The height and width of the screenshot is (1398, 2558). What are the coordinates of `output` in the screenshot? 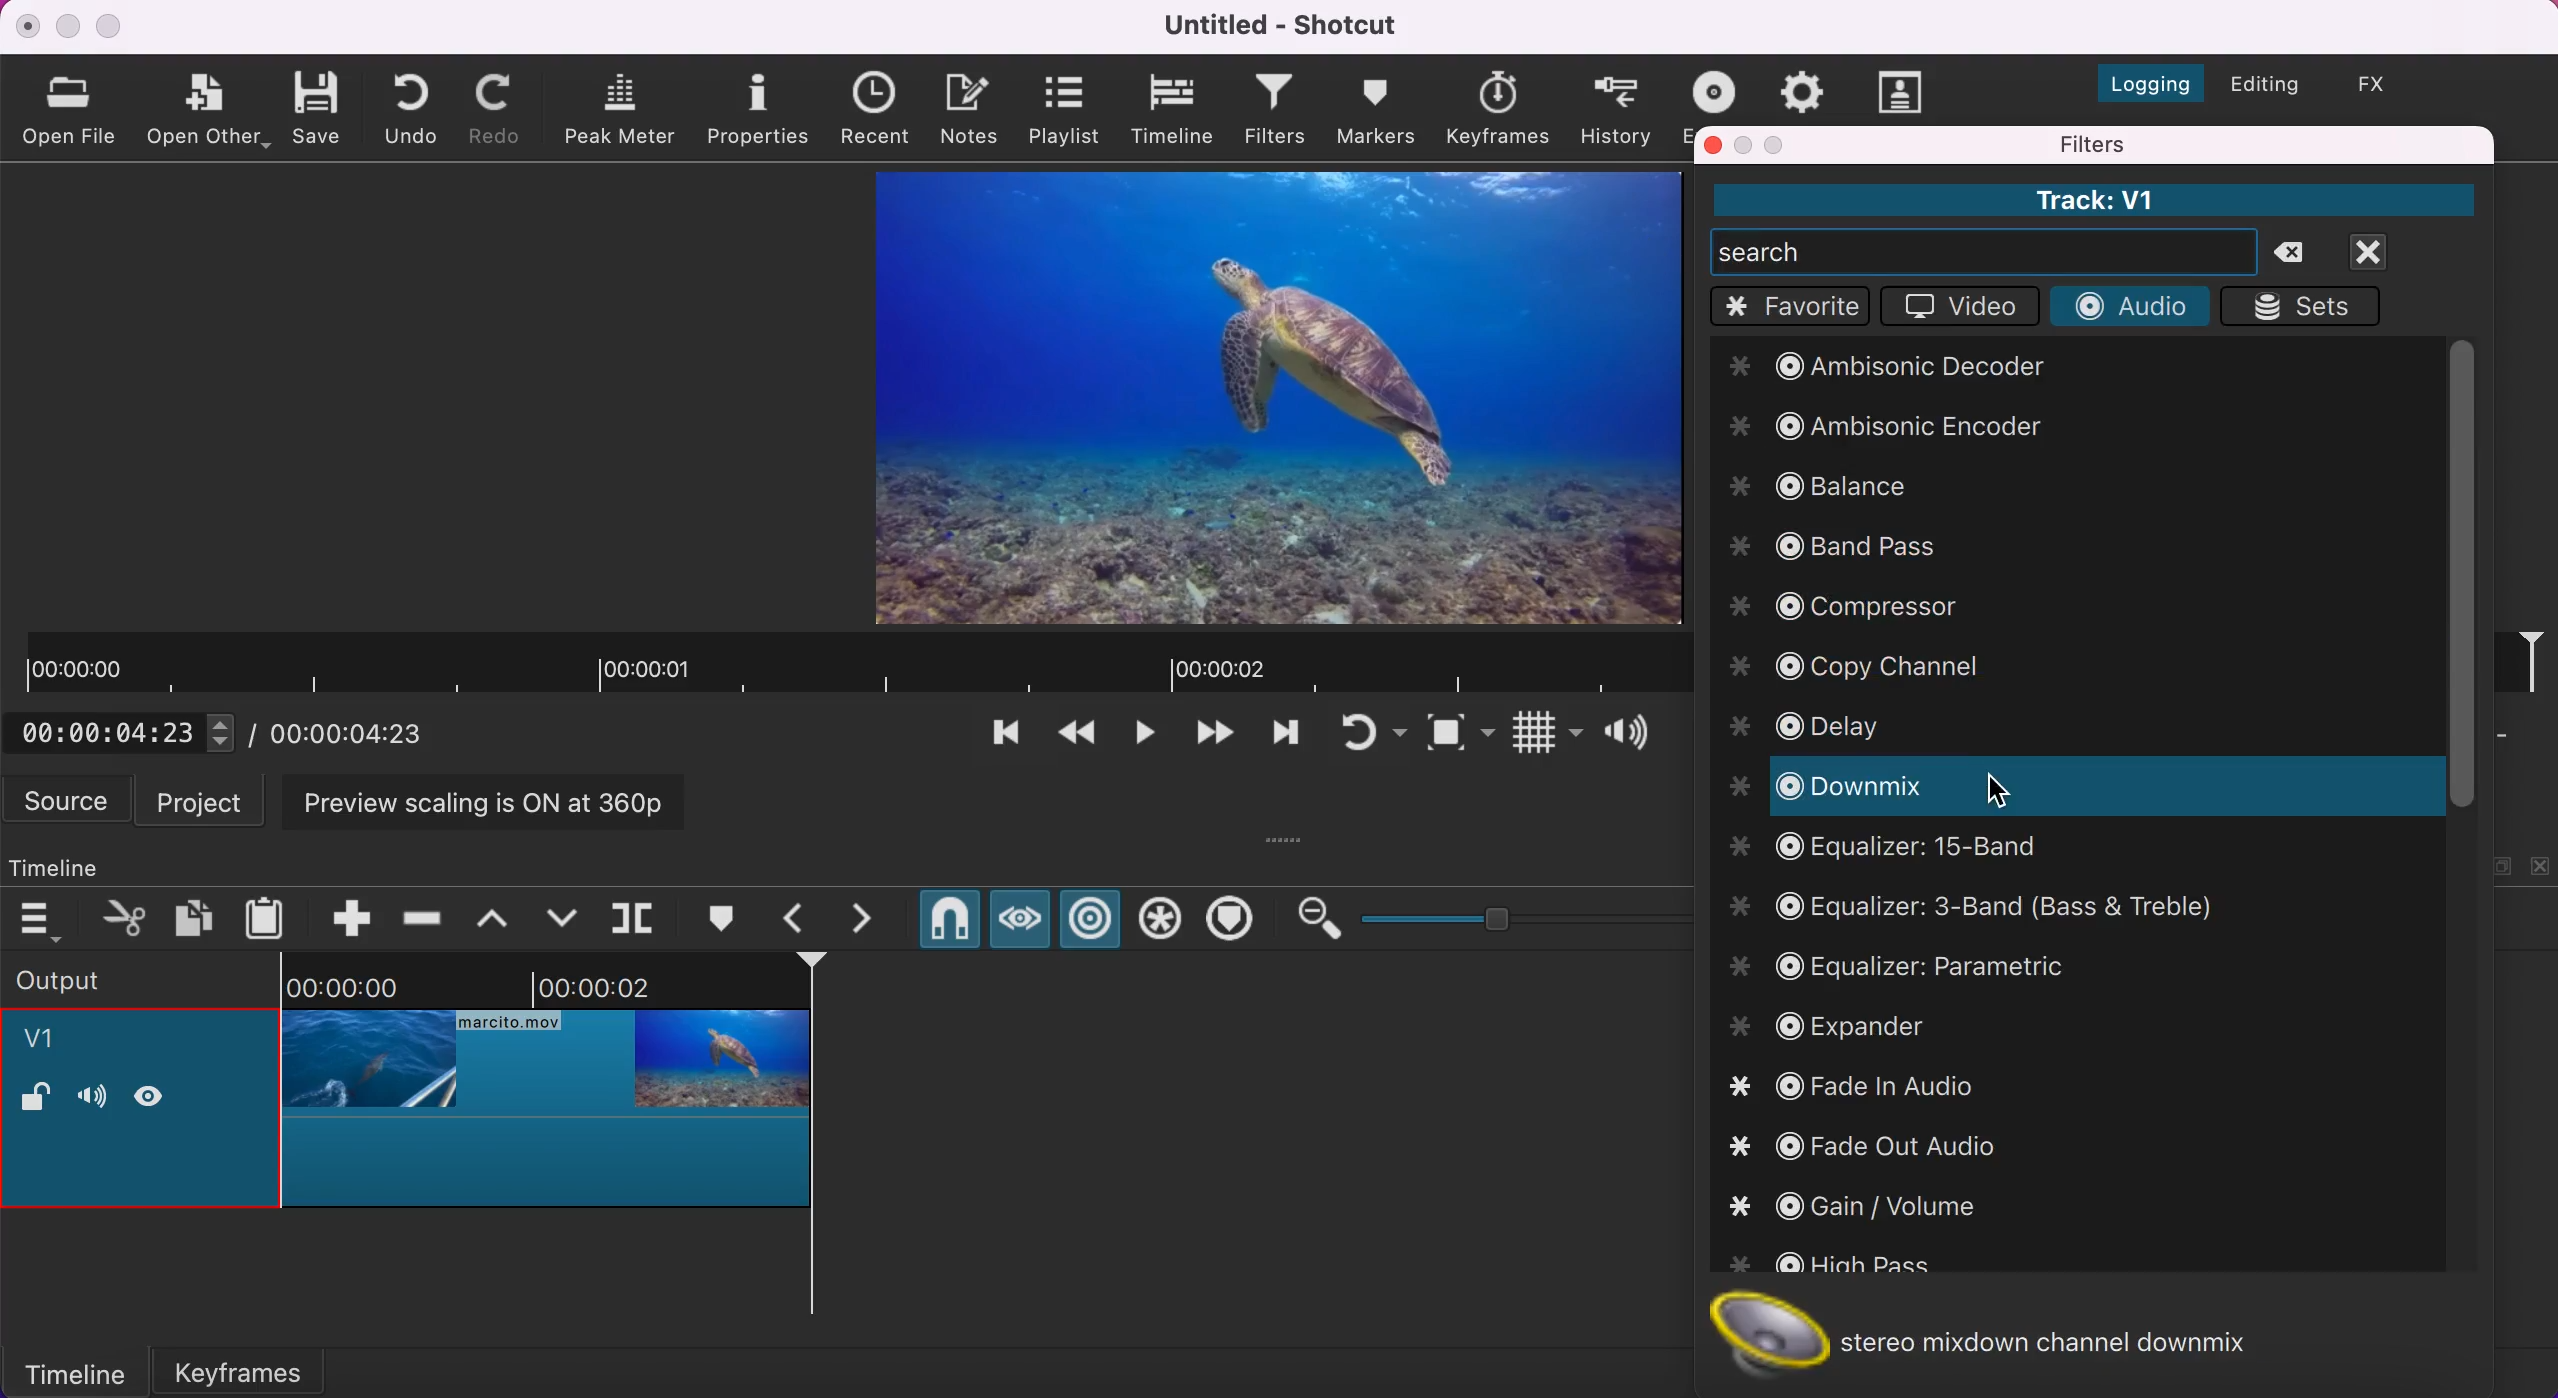 It's located at (112, 978).